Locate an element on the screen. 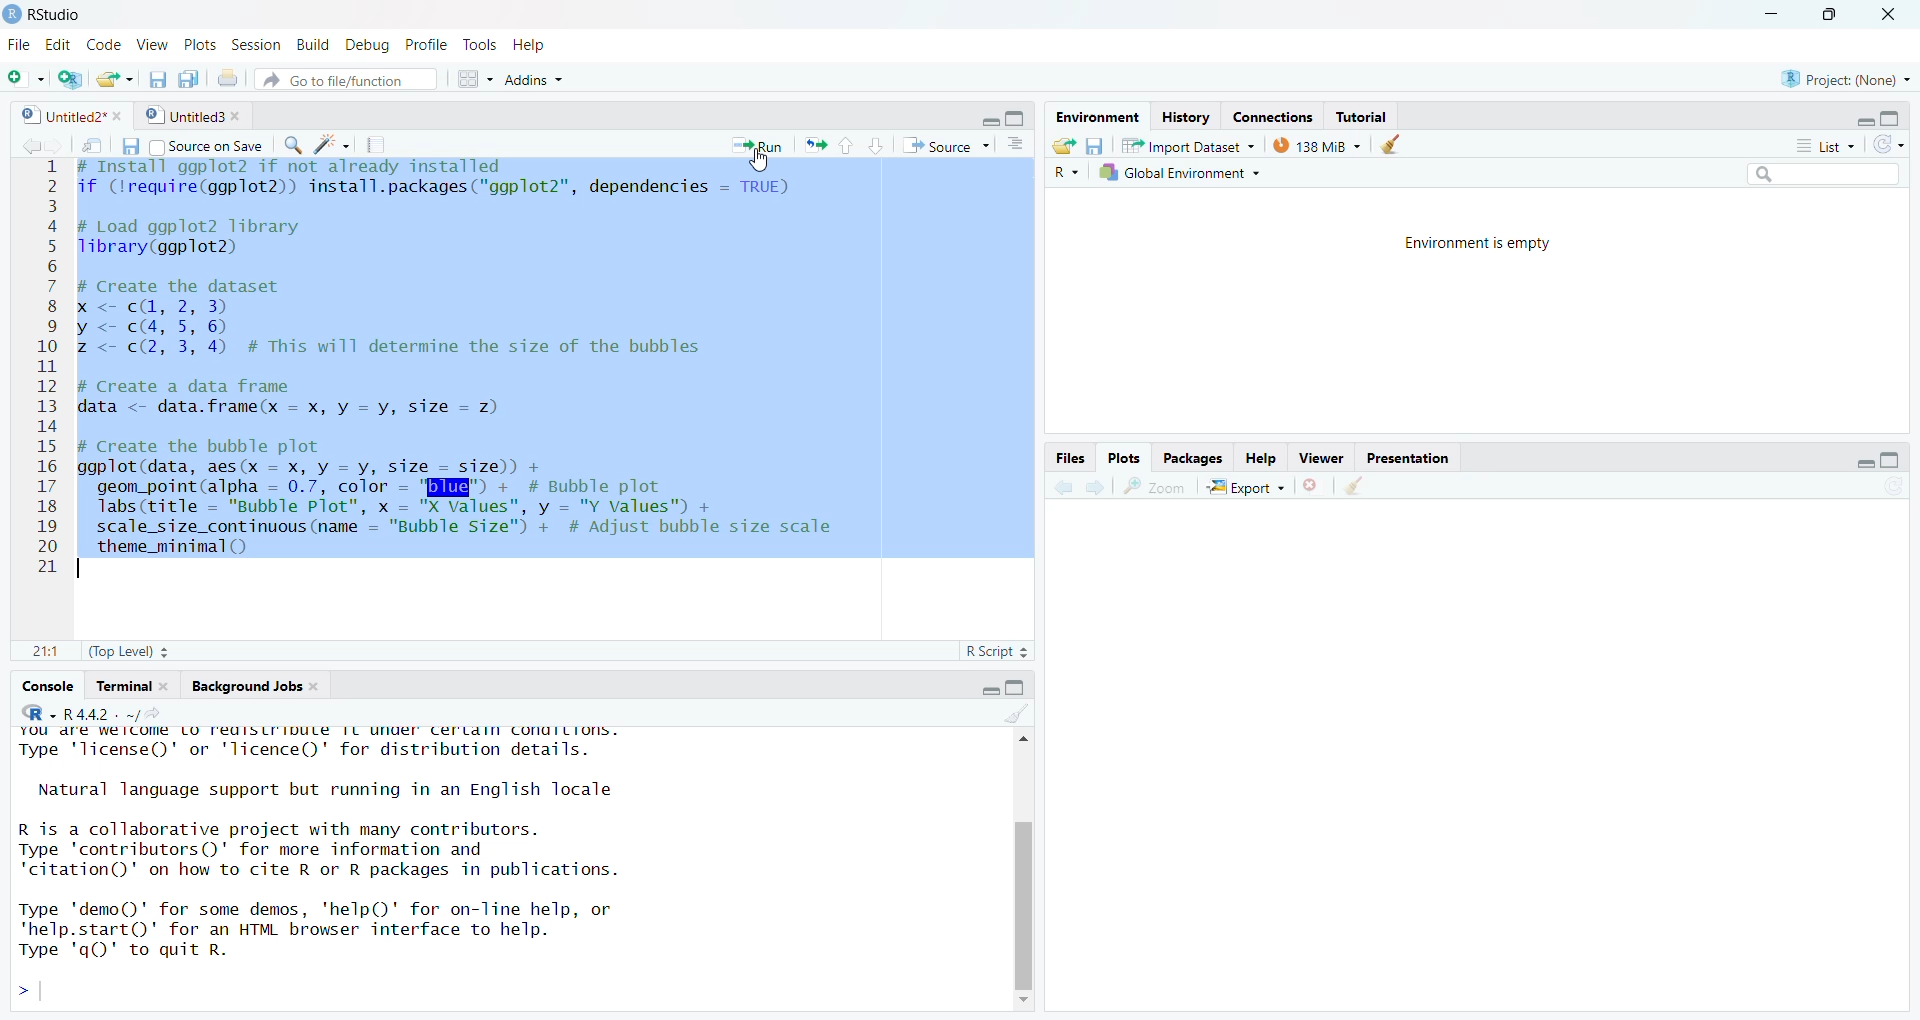 Image resolution: width=1920 pixels, height=1020 pixels. YOU dre Welcome LO reuisirioute IL under Certdin conaiLions.

Type 'license()' or 'licence()' for distribution details.
Natural language support but running in an English locale

R is a collaborative project with many contributors.

Type 'contributors()' for more information and

"citation()' on how to cite R or R packages in publications.

Type 'demo()' for some demos, 'help()' for on-line help, or

'help.start()’ for an HTML browser interface to help.

Type 'qQ)' to quit R.

> is located at coordinates (470, 868).